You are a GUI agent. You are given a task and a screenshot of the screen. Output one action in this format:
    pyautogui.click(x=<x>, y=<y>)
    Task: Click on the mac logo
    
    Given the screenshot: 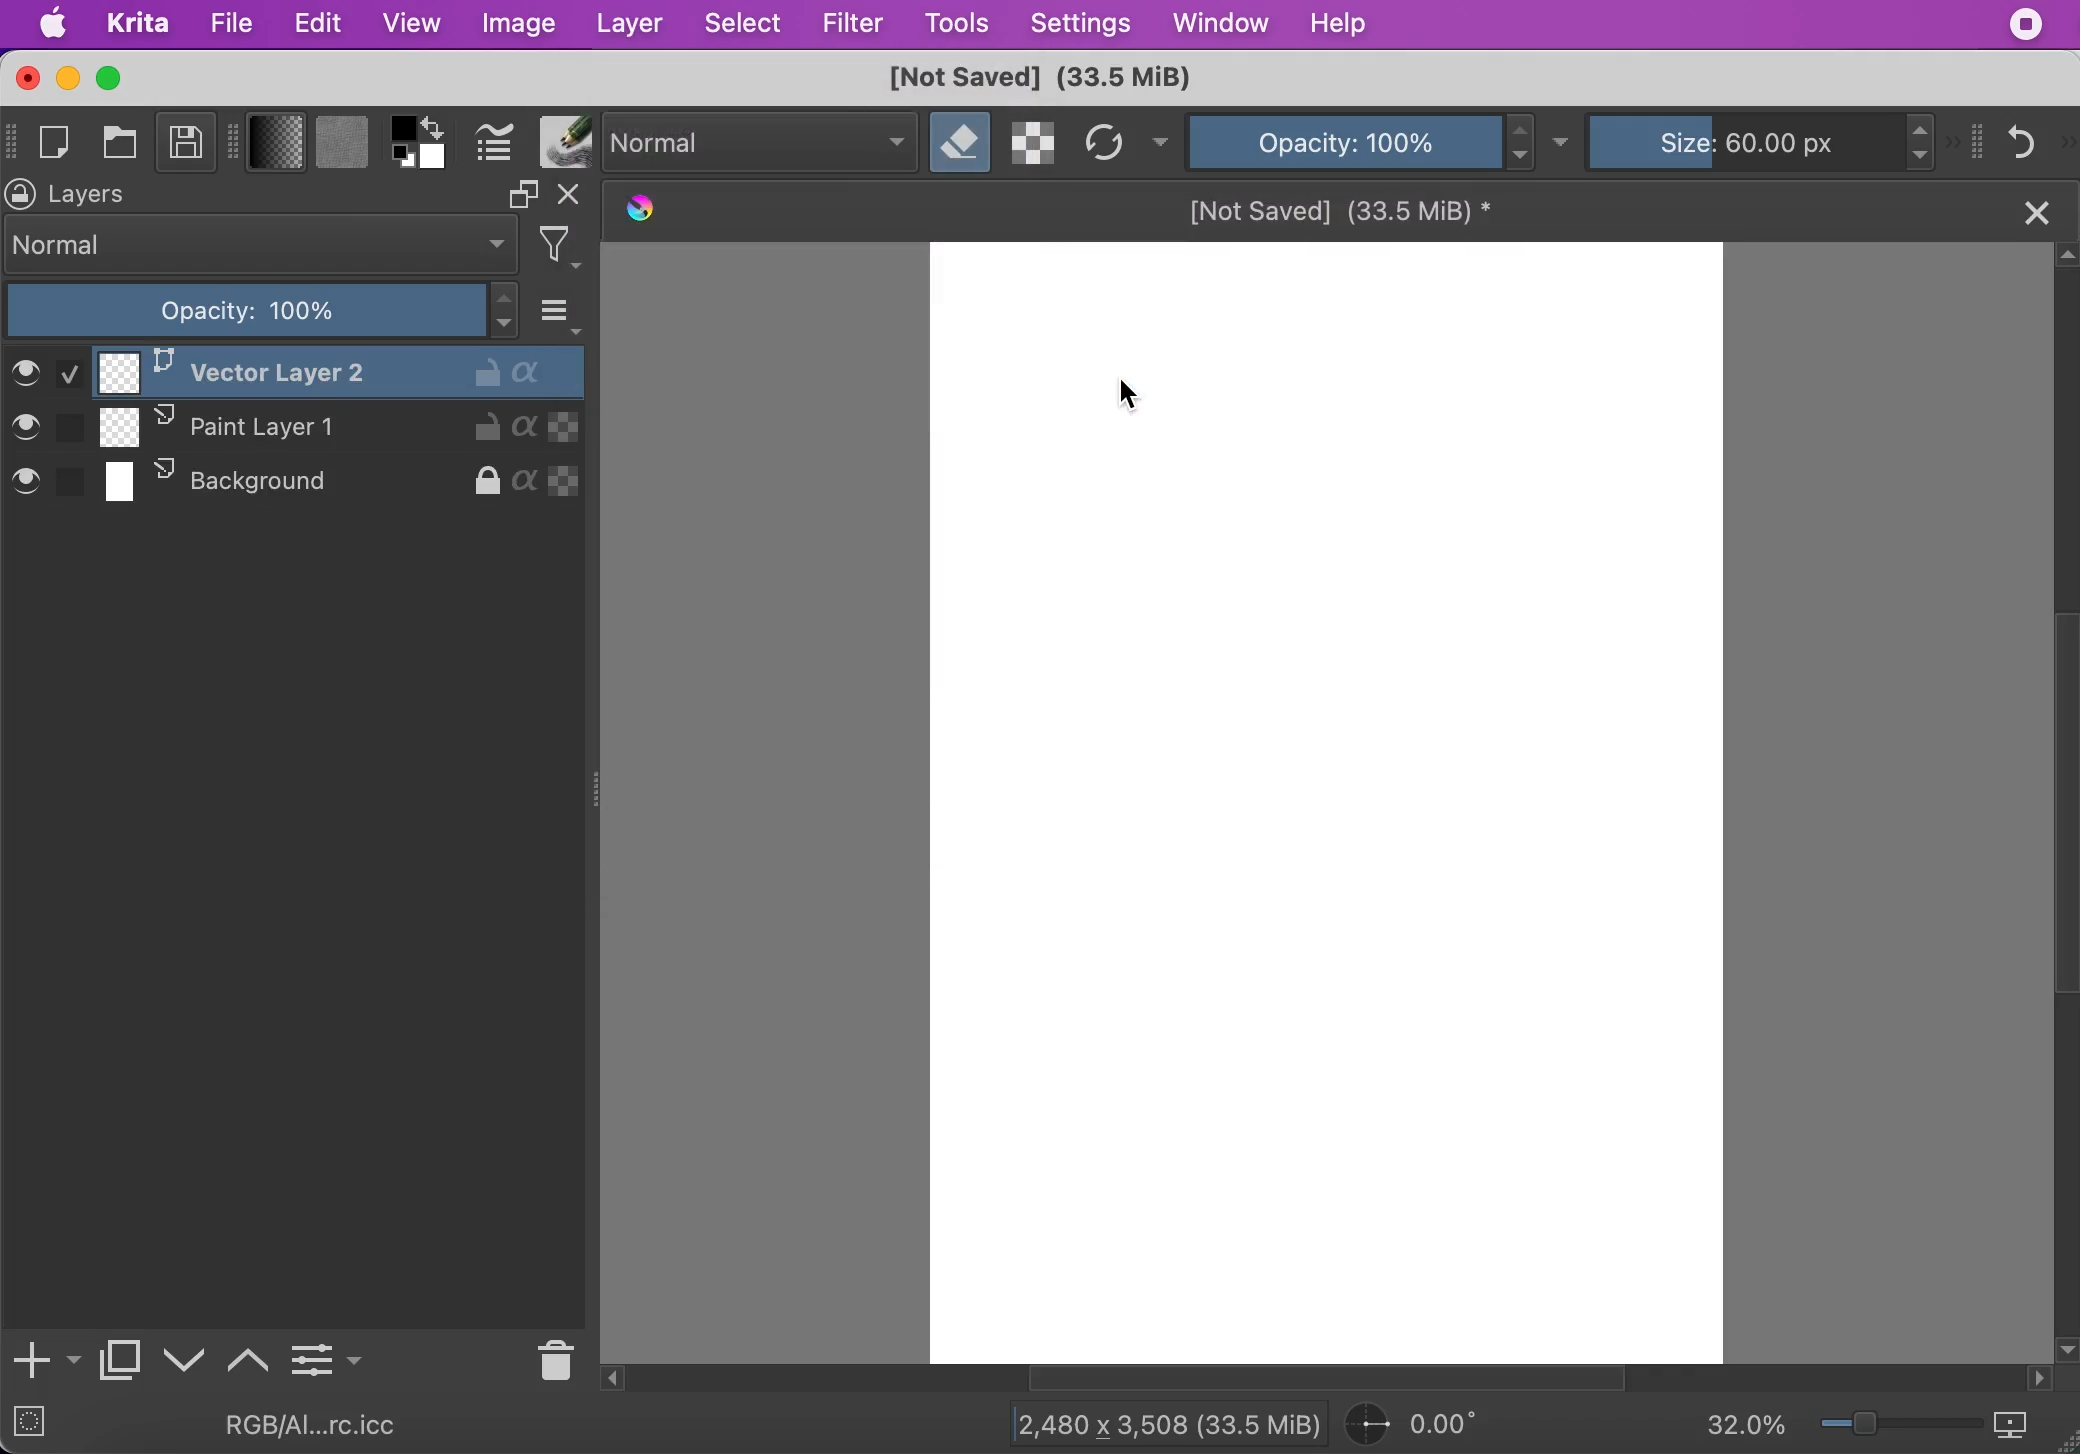 What is the action you would take?
    pyautogui.click(x=55, y=26)
    